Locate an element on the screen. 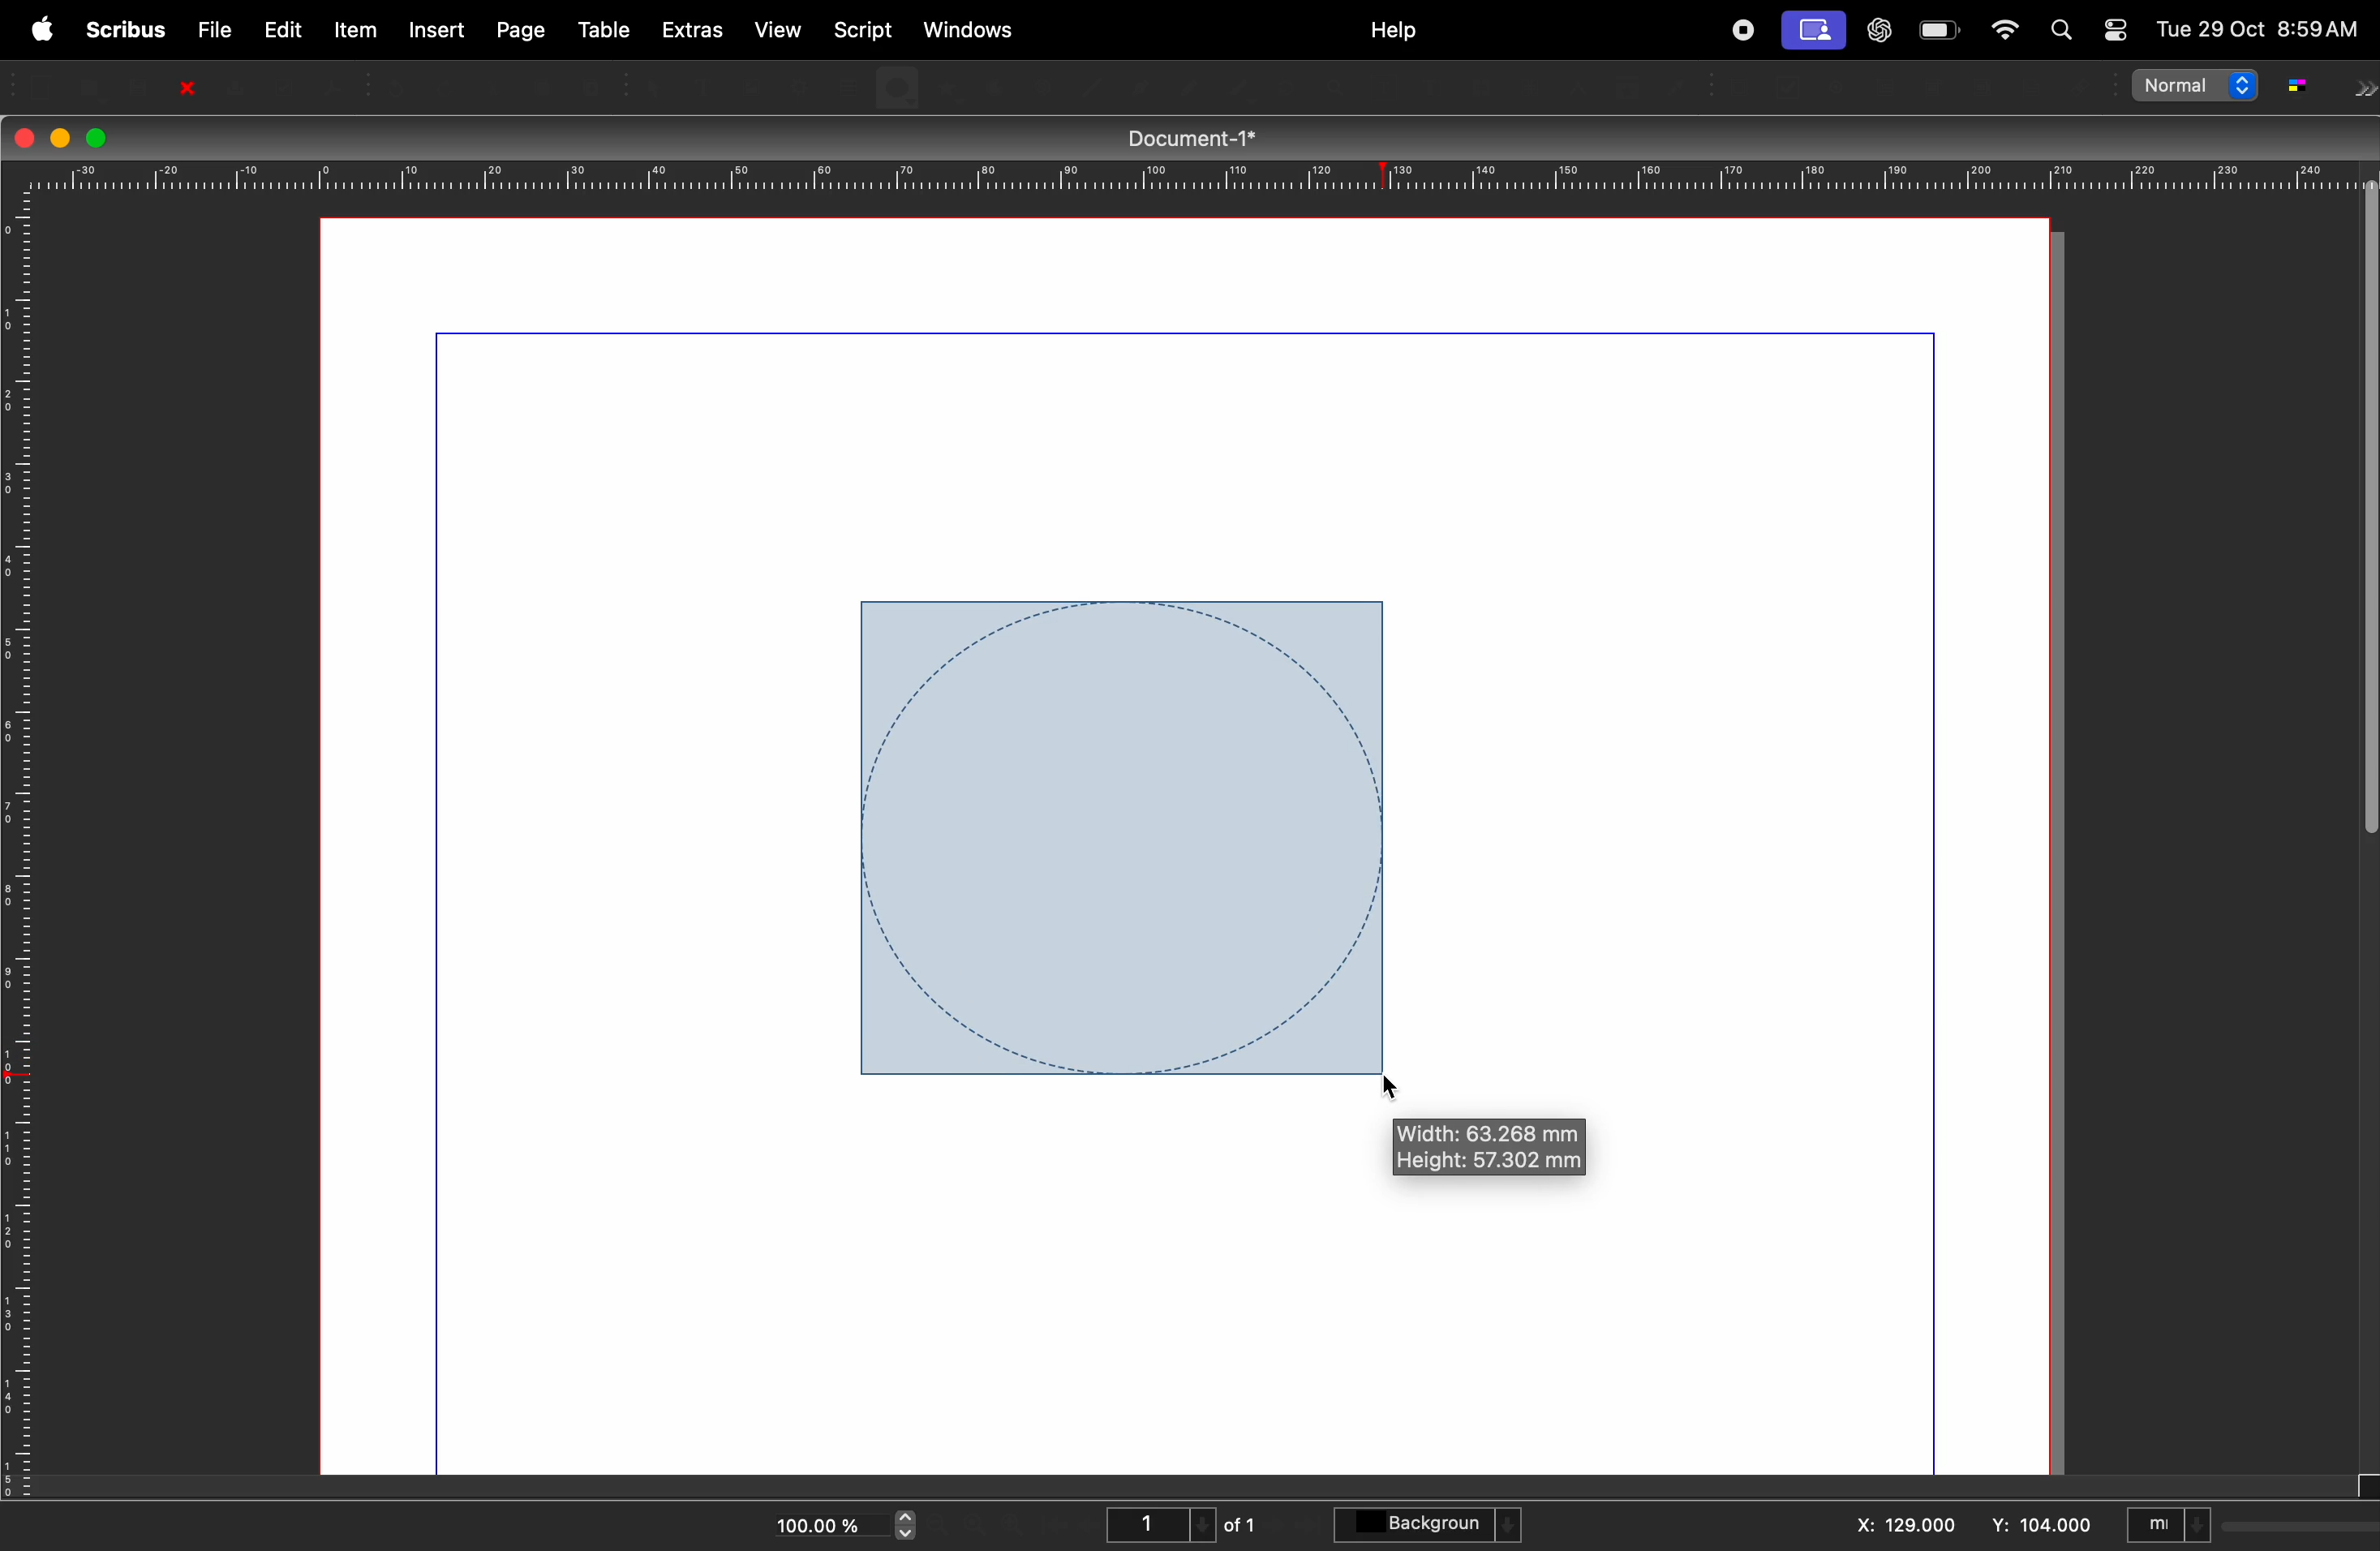 The width and height of the screenshot is (2380, 1551). PDF combo box is located at coordinates (1937, 87).